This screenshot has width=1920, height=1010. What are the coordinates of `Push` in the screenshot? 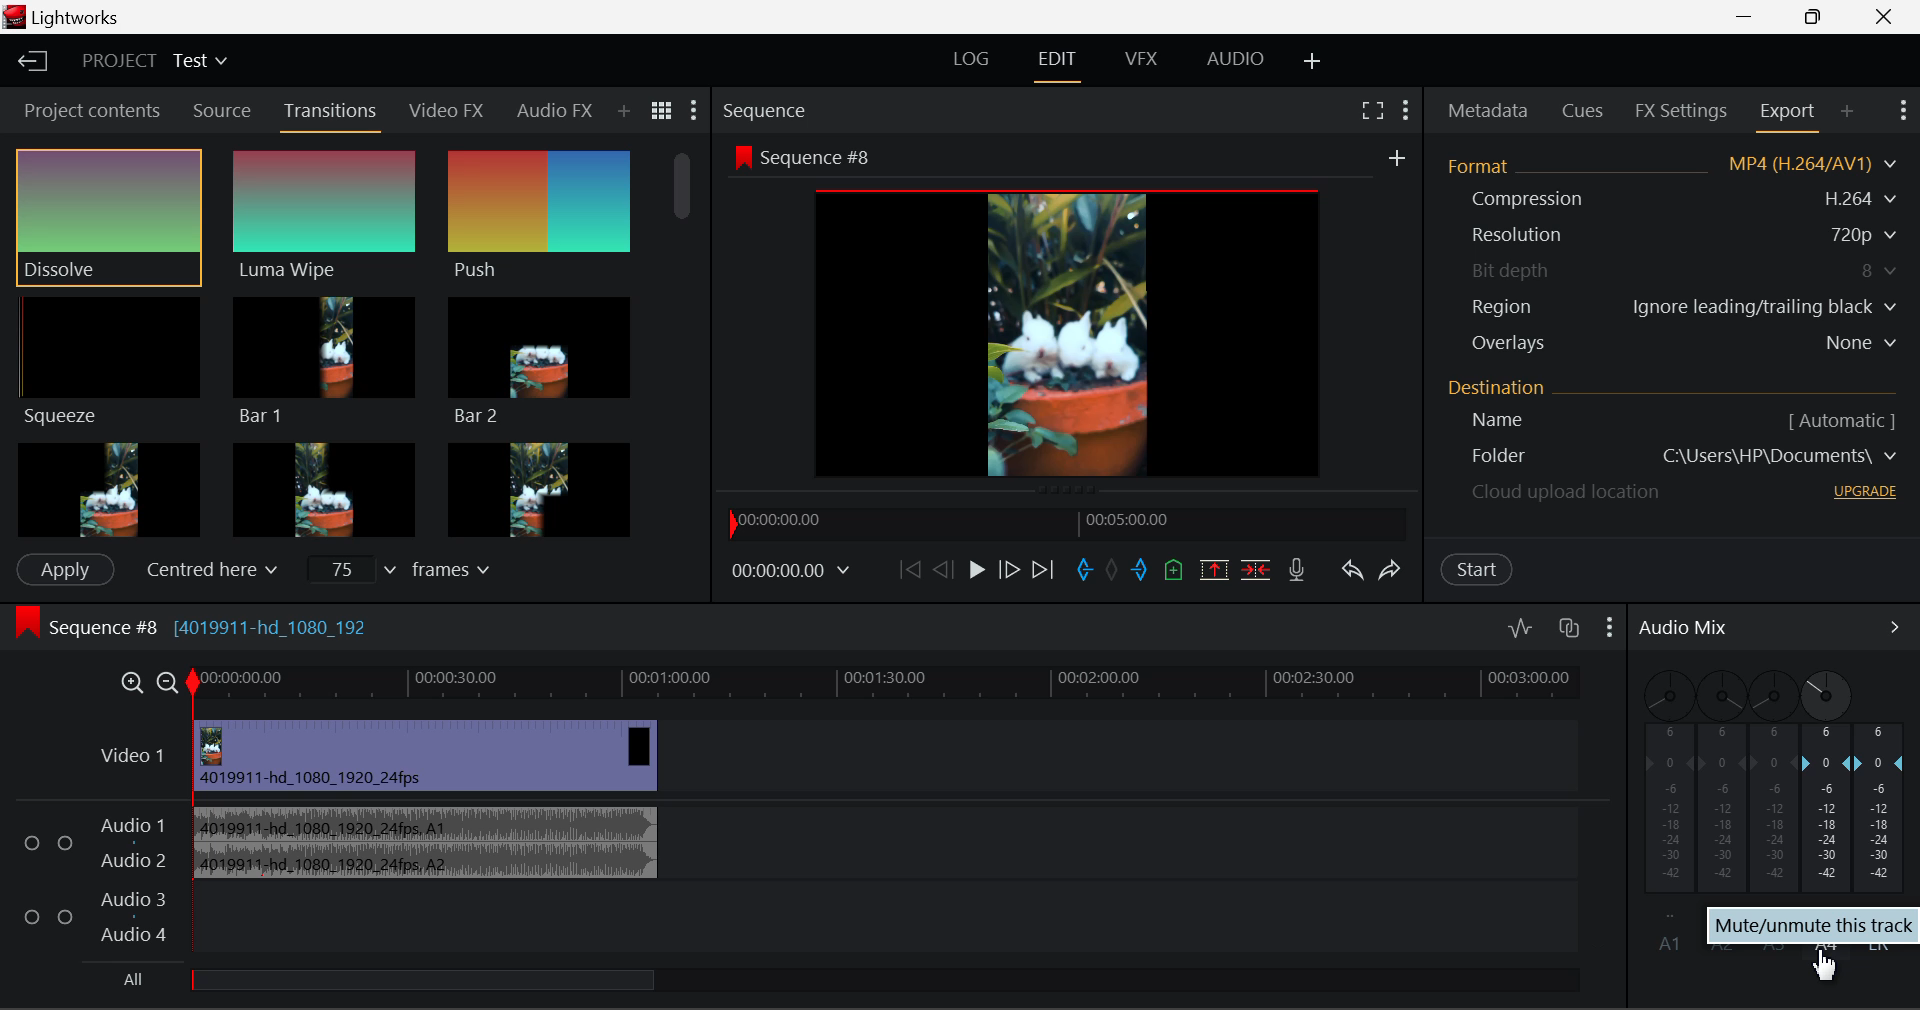 It's located at (539, 216).